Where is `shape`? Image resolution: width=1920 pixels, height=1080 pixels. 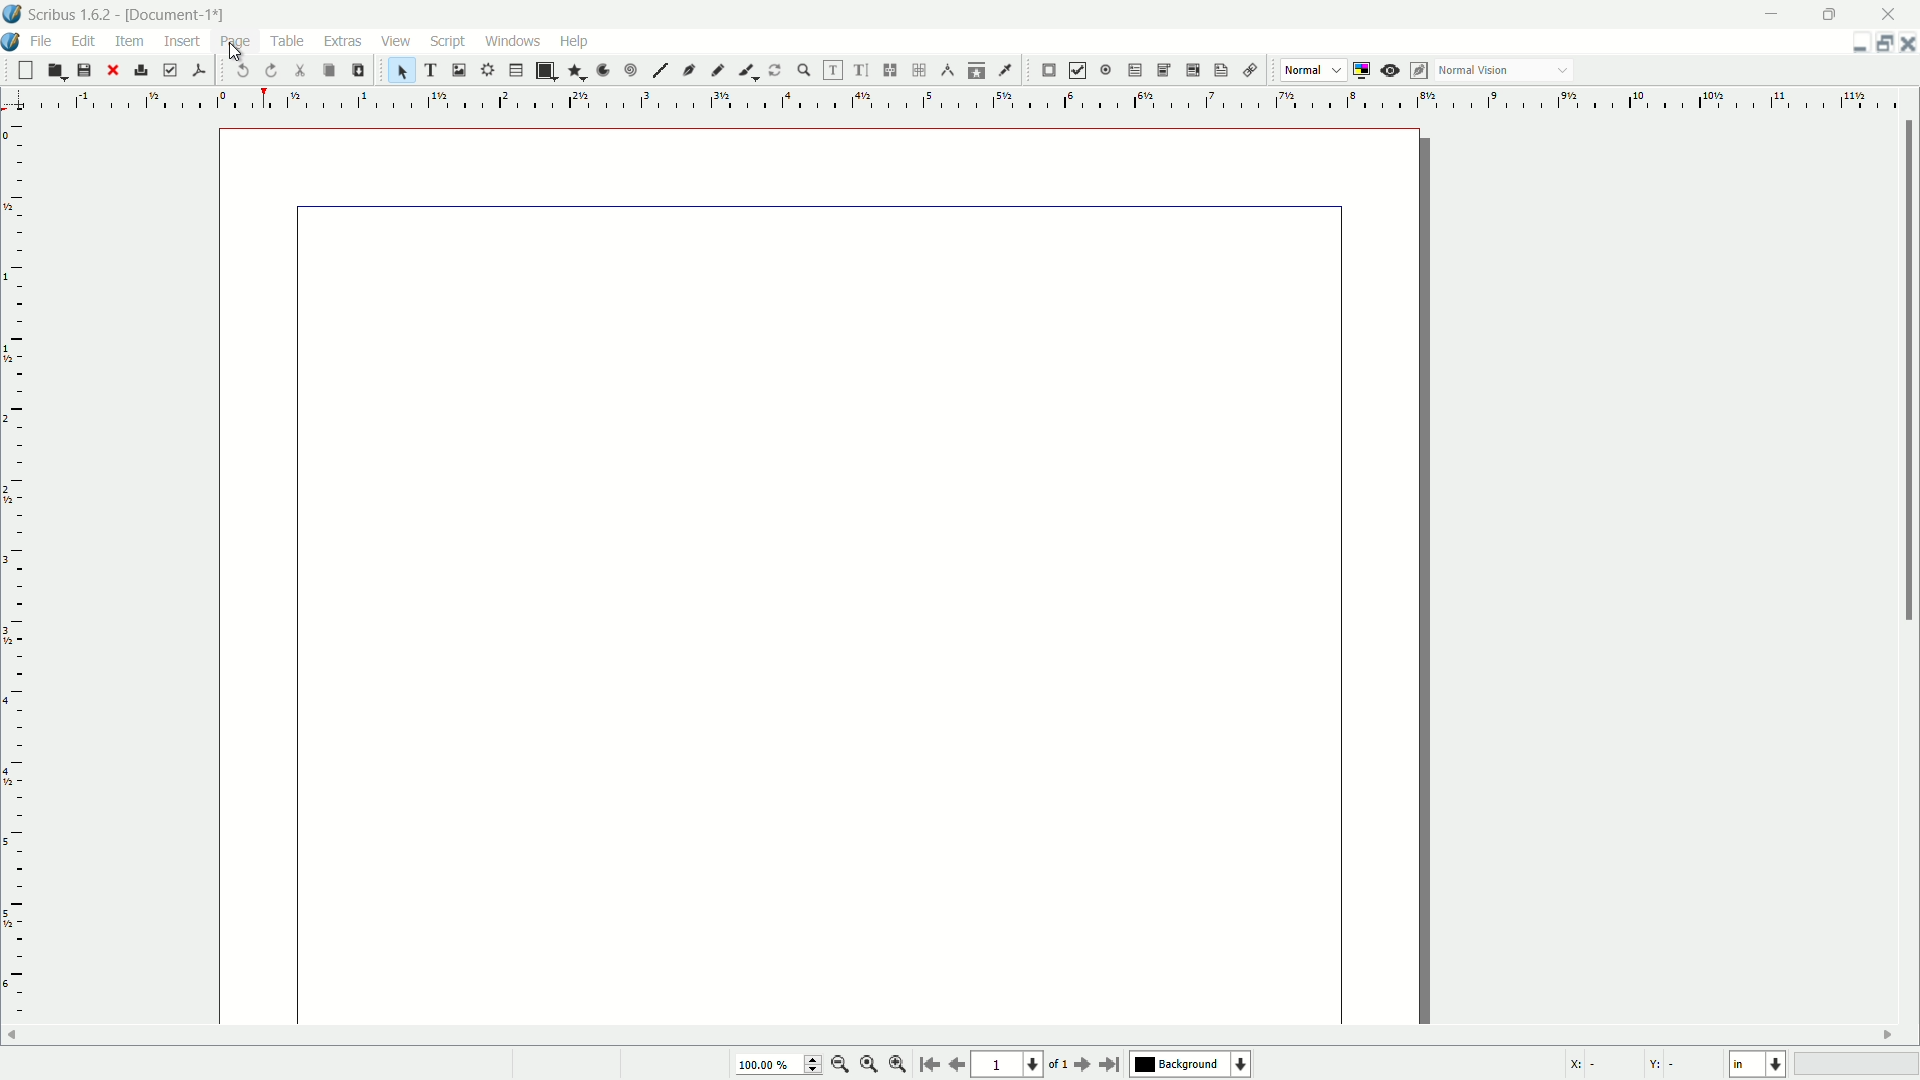 shape is located at coordinates (544, 71).